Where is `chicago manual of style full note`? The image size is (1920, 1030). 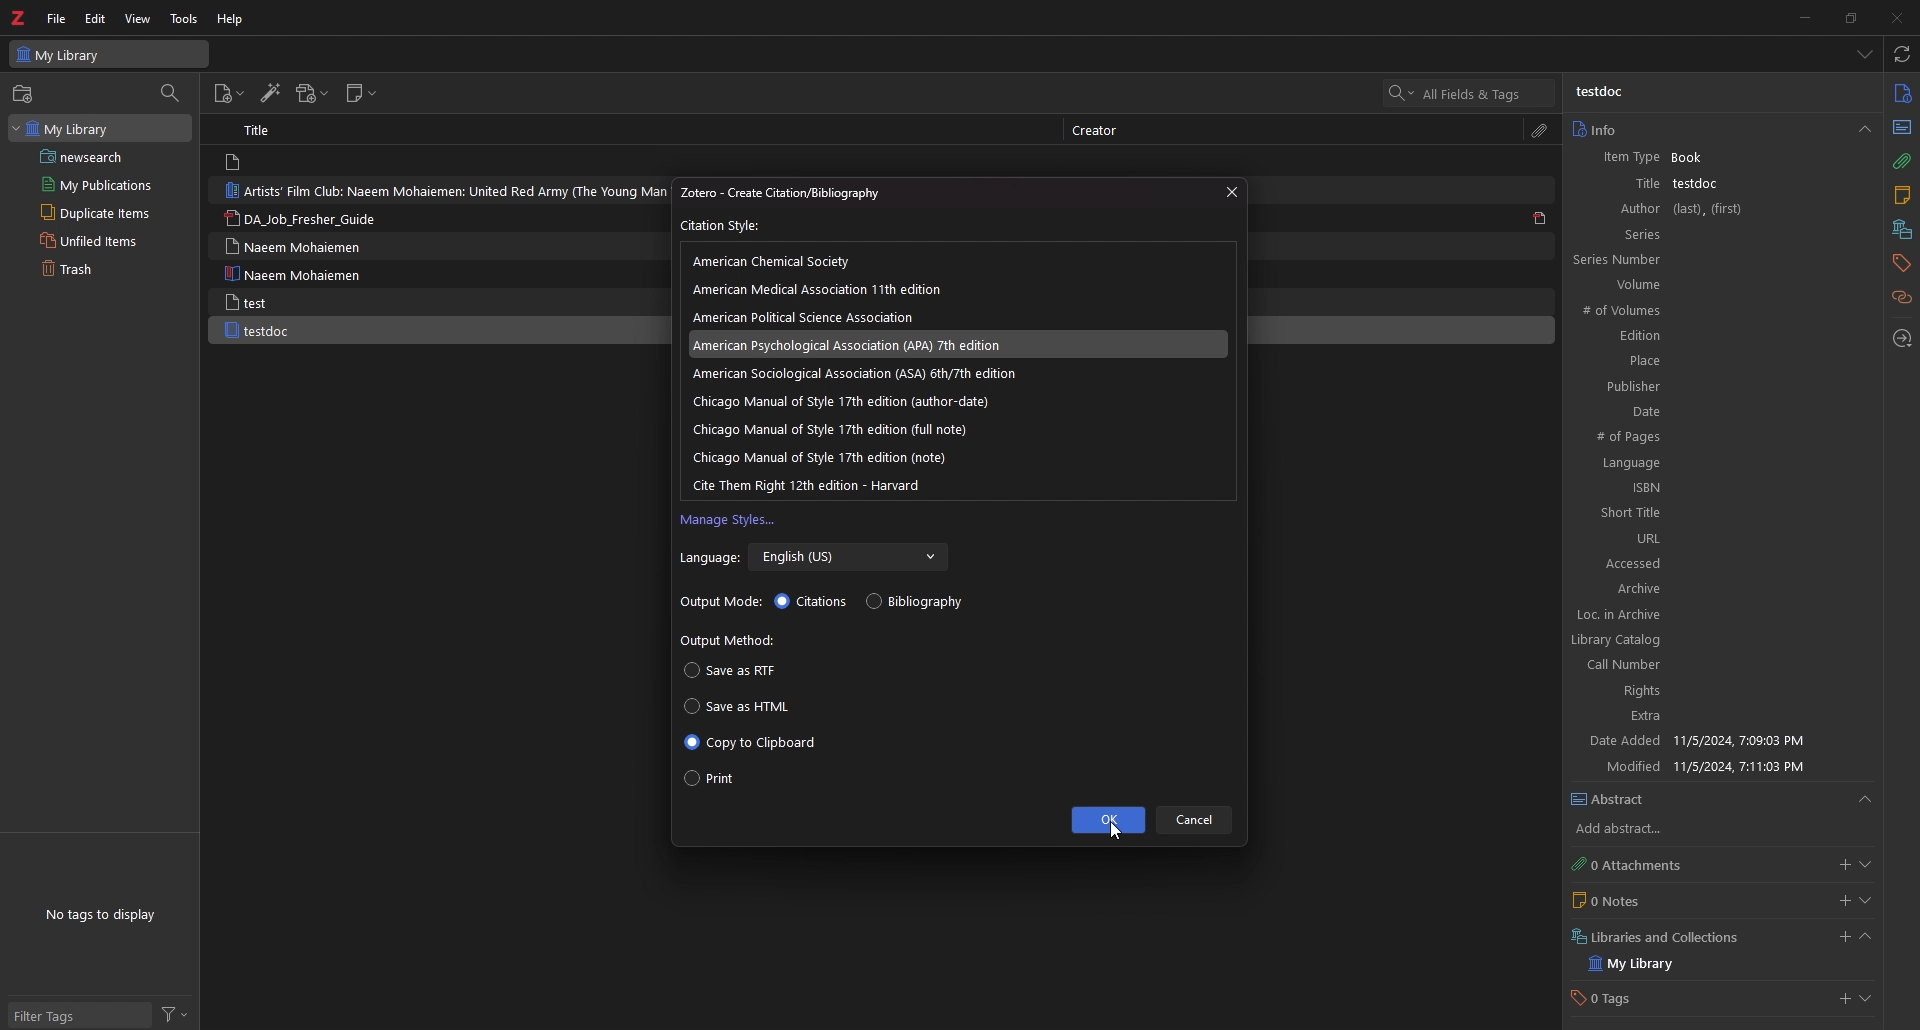 chicago manual of style full note is located at coordinates (842, 428).